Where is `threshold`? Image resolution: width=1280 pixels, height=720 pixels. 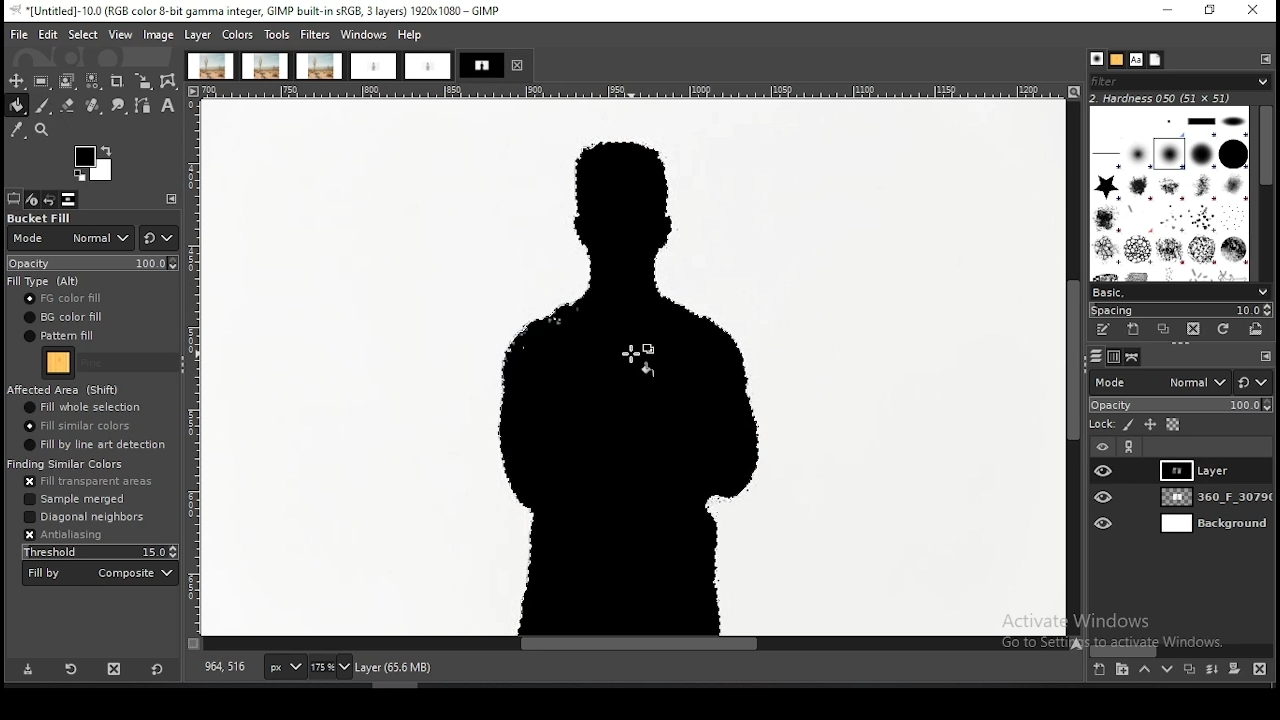
threshold is located at coordinates (98, 551).